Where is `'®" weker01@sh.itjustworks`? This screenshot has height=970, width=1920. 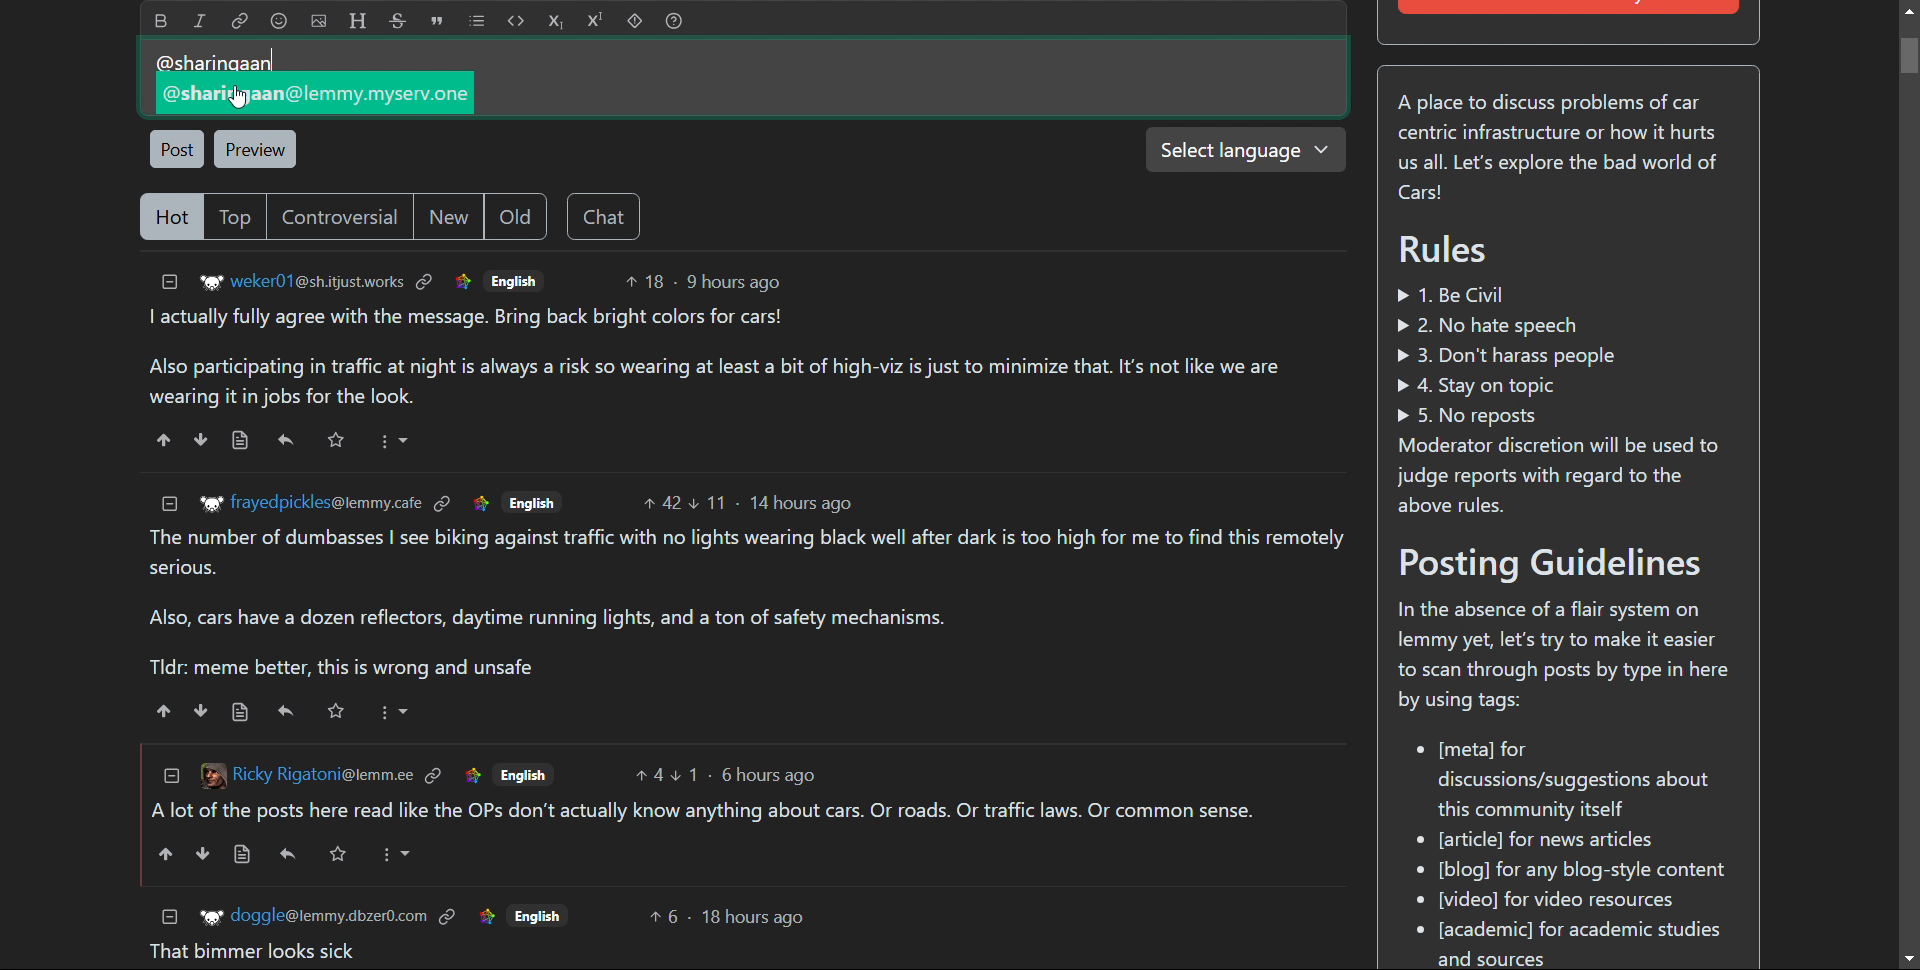 '®" weker01@sh.itjustworks is located at coordinates (302, 284).